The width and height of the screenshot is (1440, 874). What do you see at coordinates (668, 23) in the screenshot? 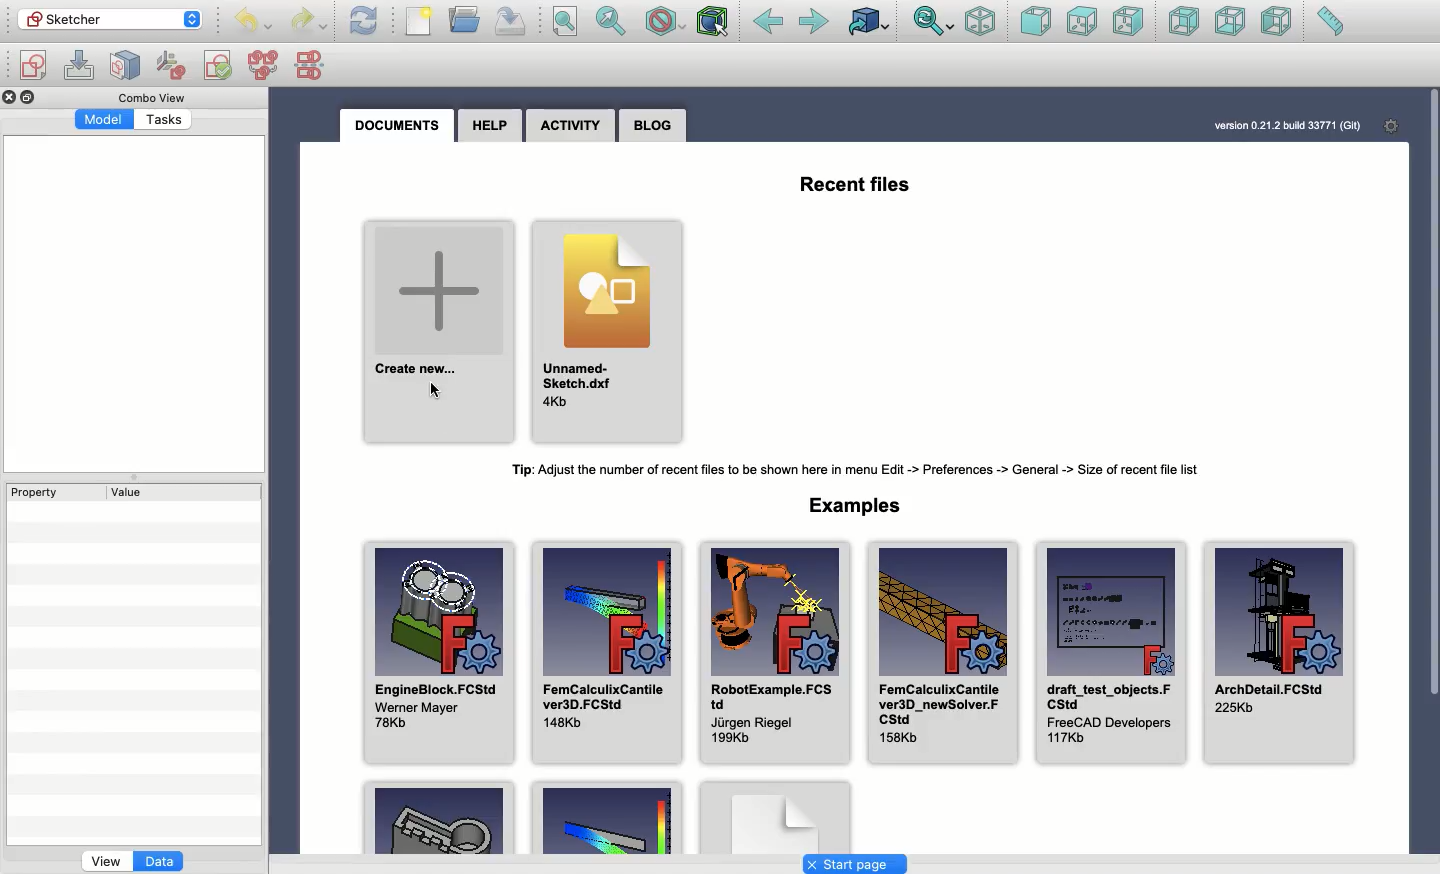
I see `Draw style` at bounding box center [668, 23].